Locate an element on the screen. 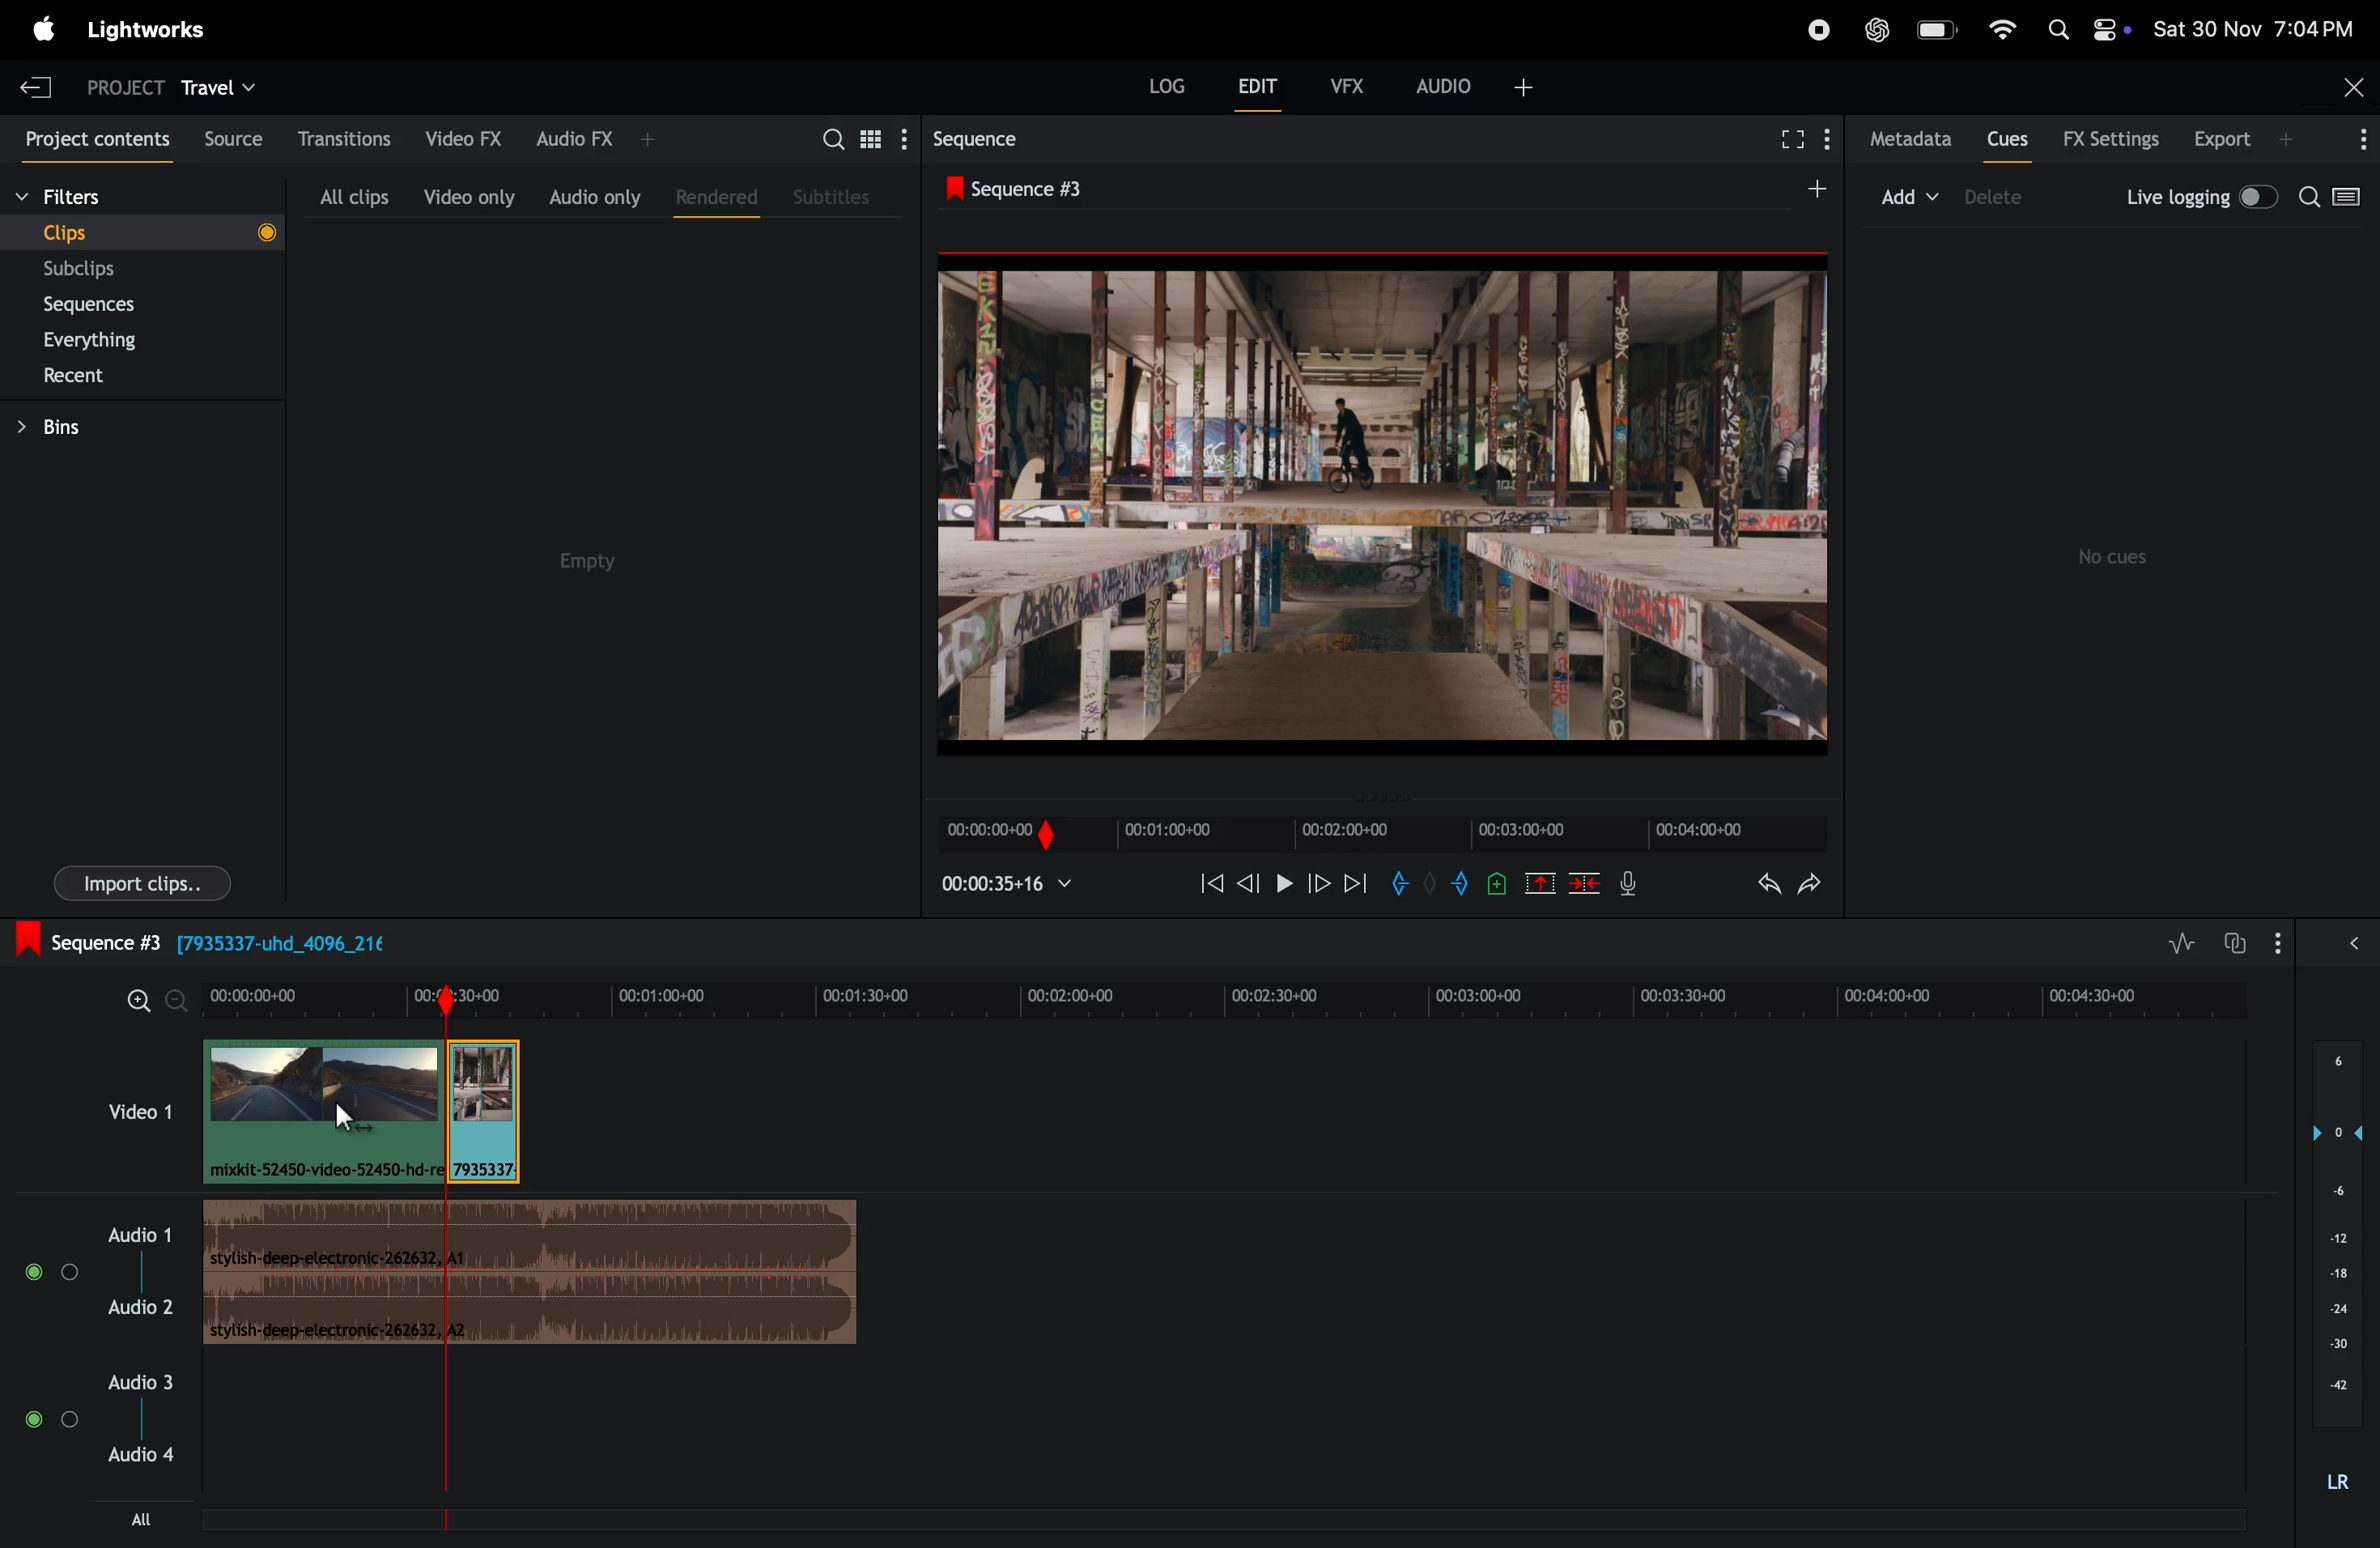 The image size is (2380, 1548). time frame is located at coordinates (1379, 833).